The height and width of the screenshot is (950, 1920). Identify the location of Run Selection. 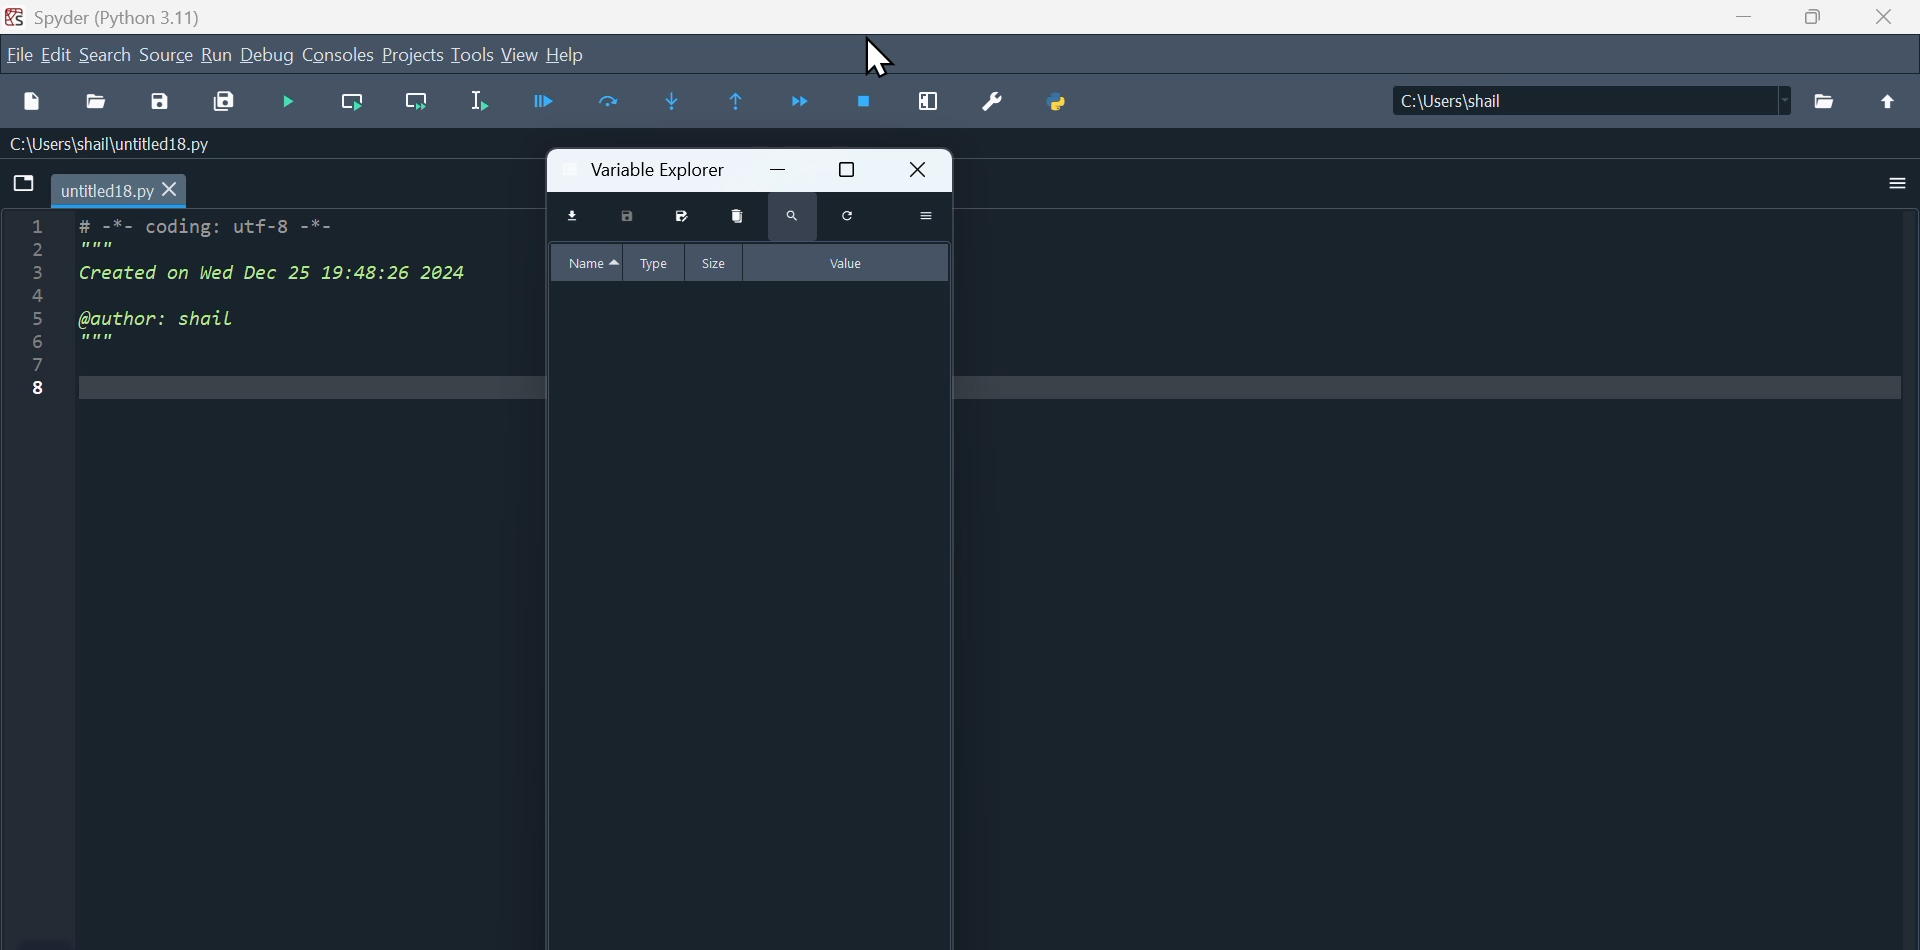
(490, 107).